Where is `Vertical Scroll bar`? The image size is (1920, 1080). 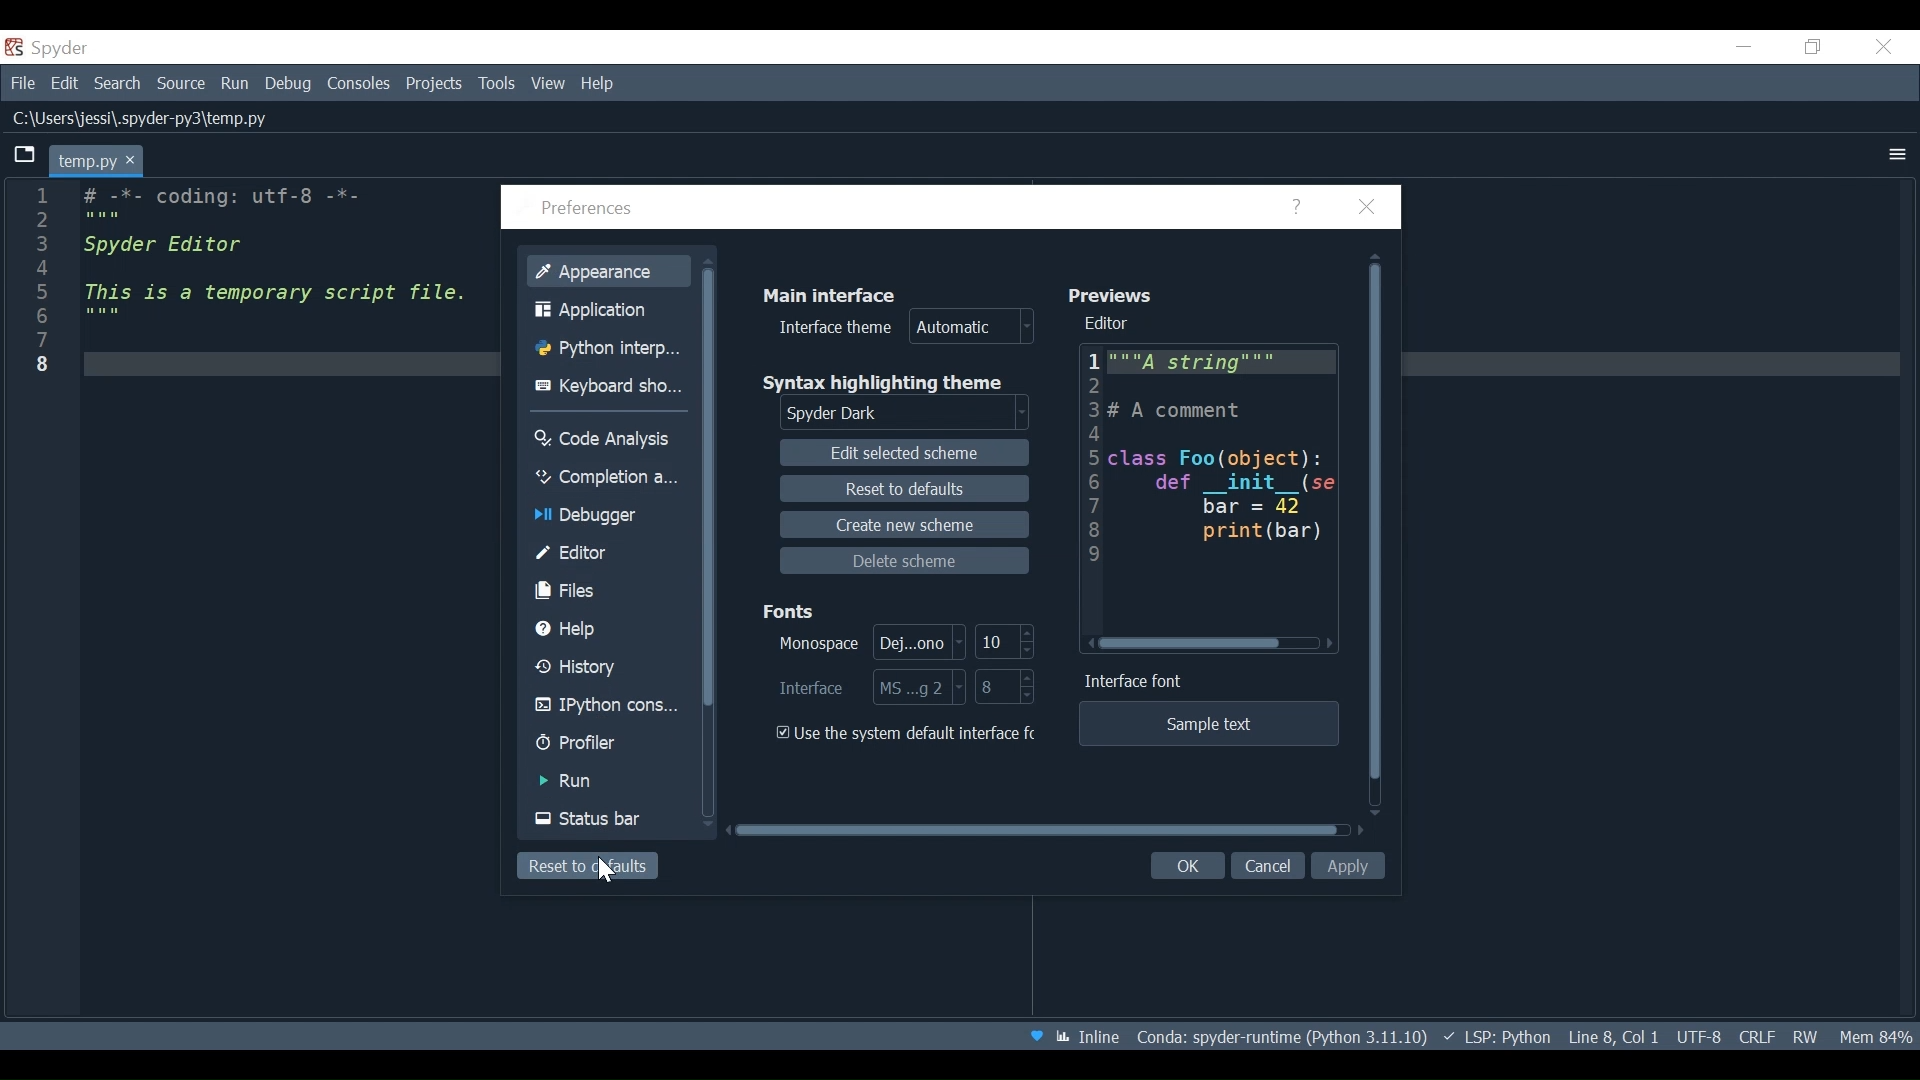 Vertical Scroll bar is located at coordinates (1378, 531).